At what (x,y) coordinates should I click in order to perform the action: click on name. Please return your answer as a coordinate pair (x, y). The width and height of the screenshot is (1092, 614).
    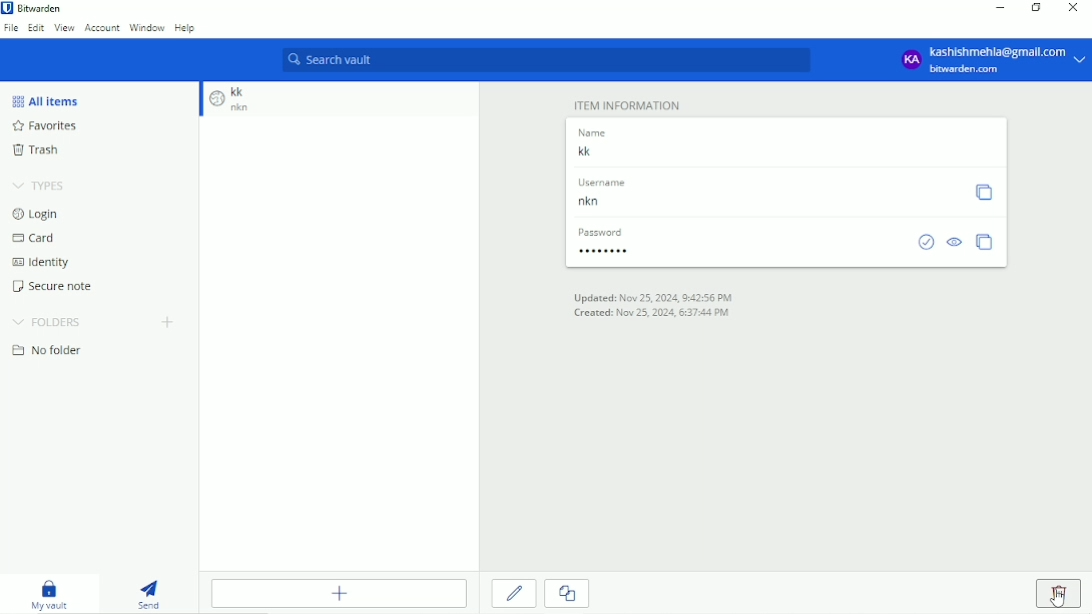
    Looking at the image, I should click on (590, 131).